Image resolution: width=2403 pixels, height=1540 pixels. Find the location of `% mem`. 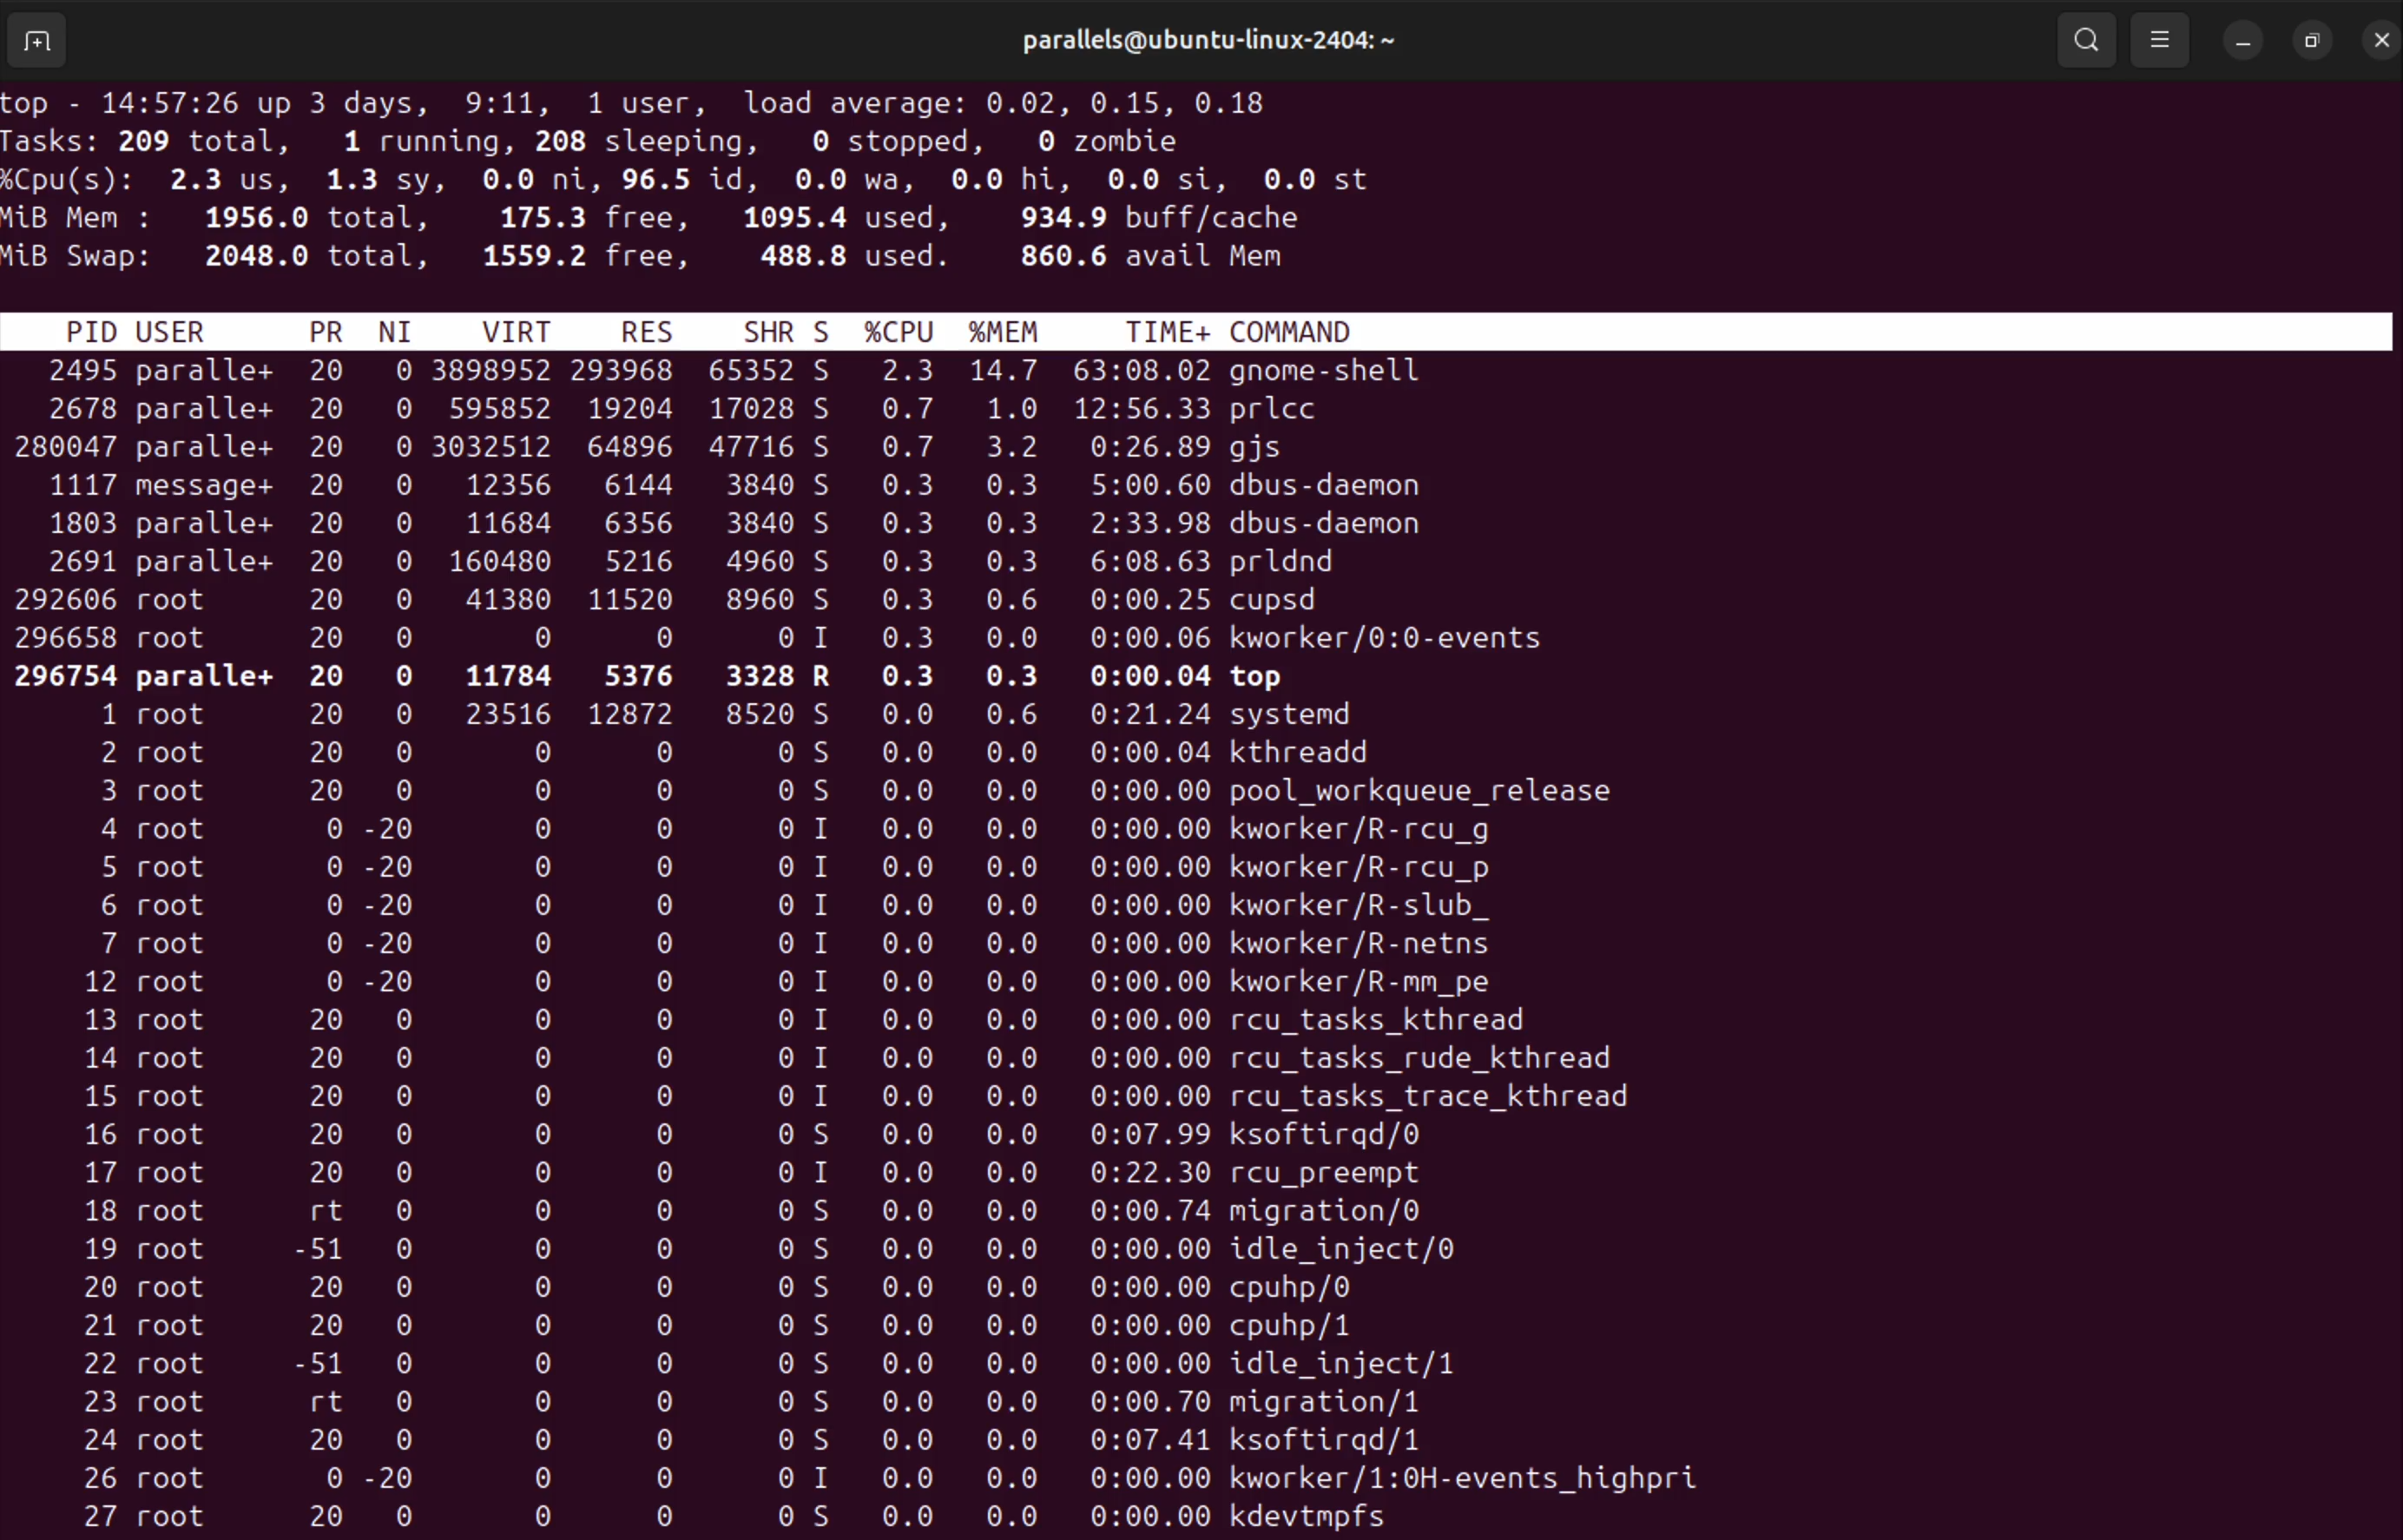

% mem is located at coordinates (1016, 328).